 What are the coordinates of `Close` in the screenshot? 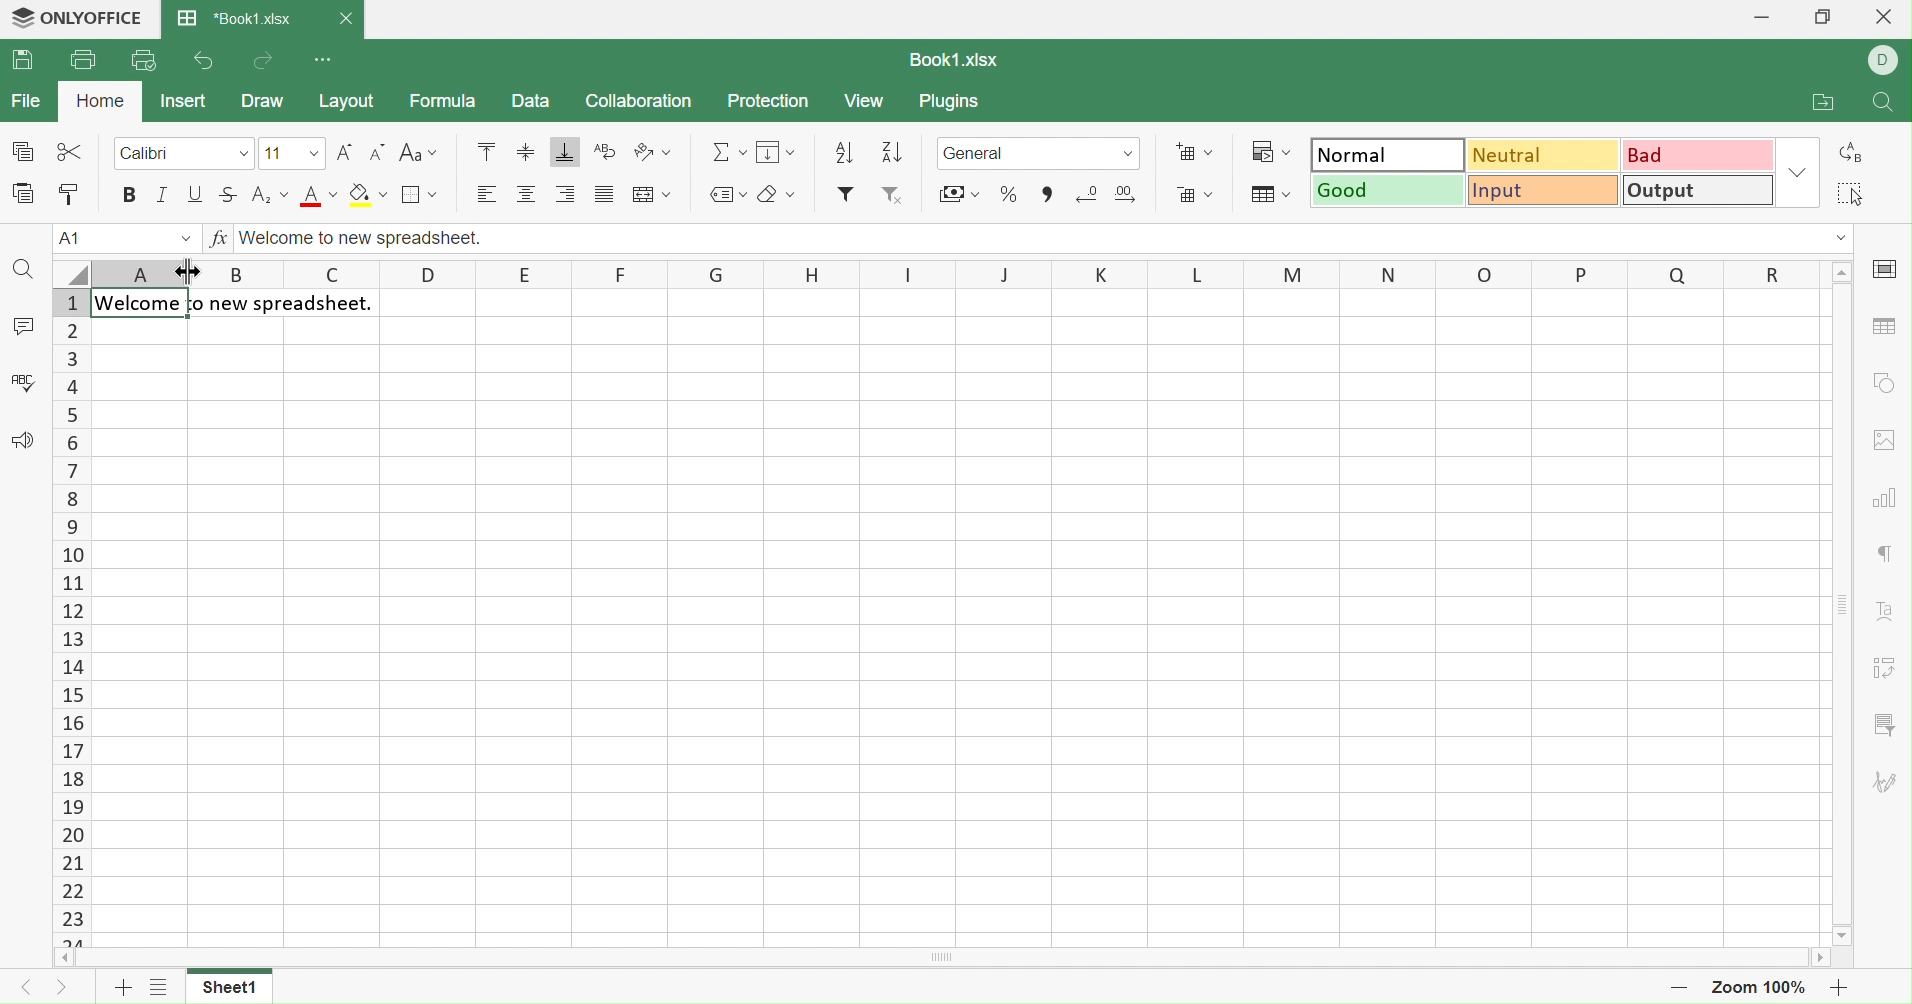 It's located at (1880, 20).